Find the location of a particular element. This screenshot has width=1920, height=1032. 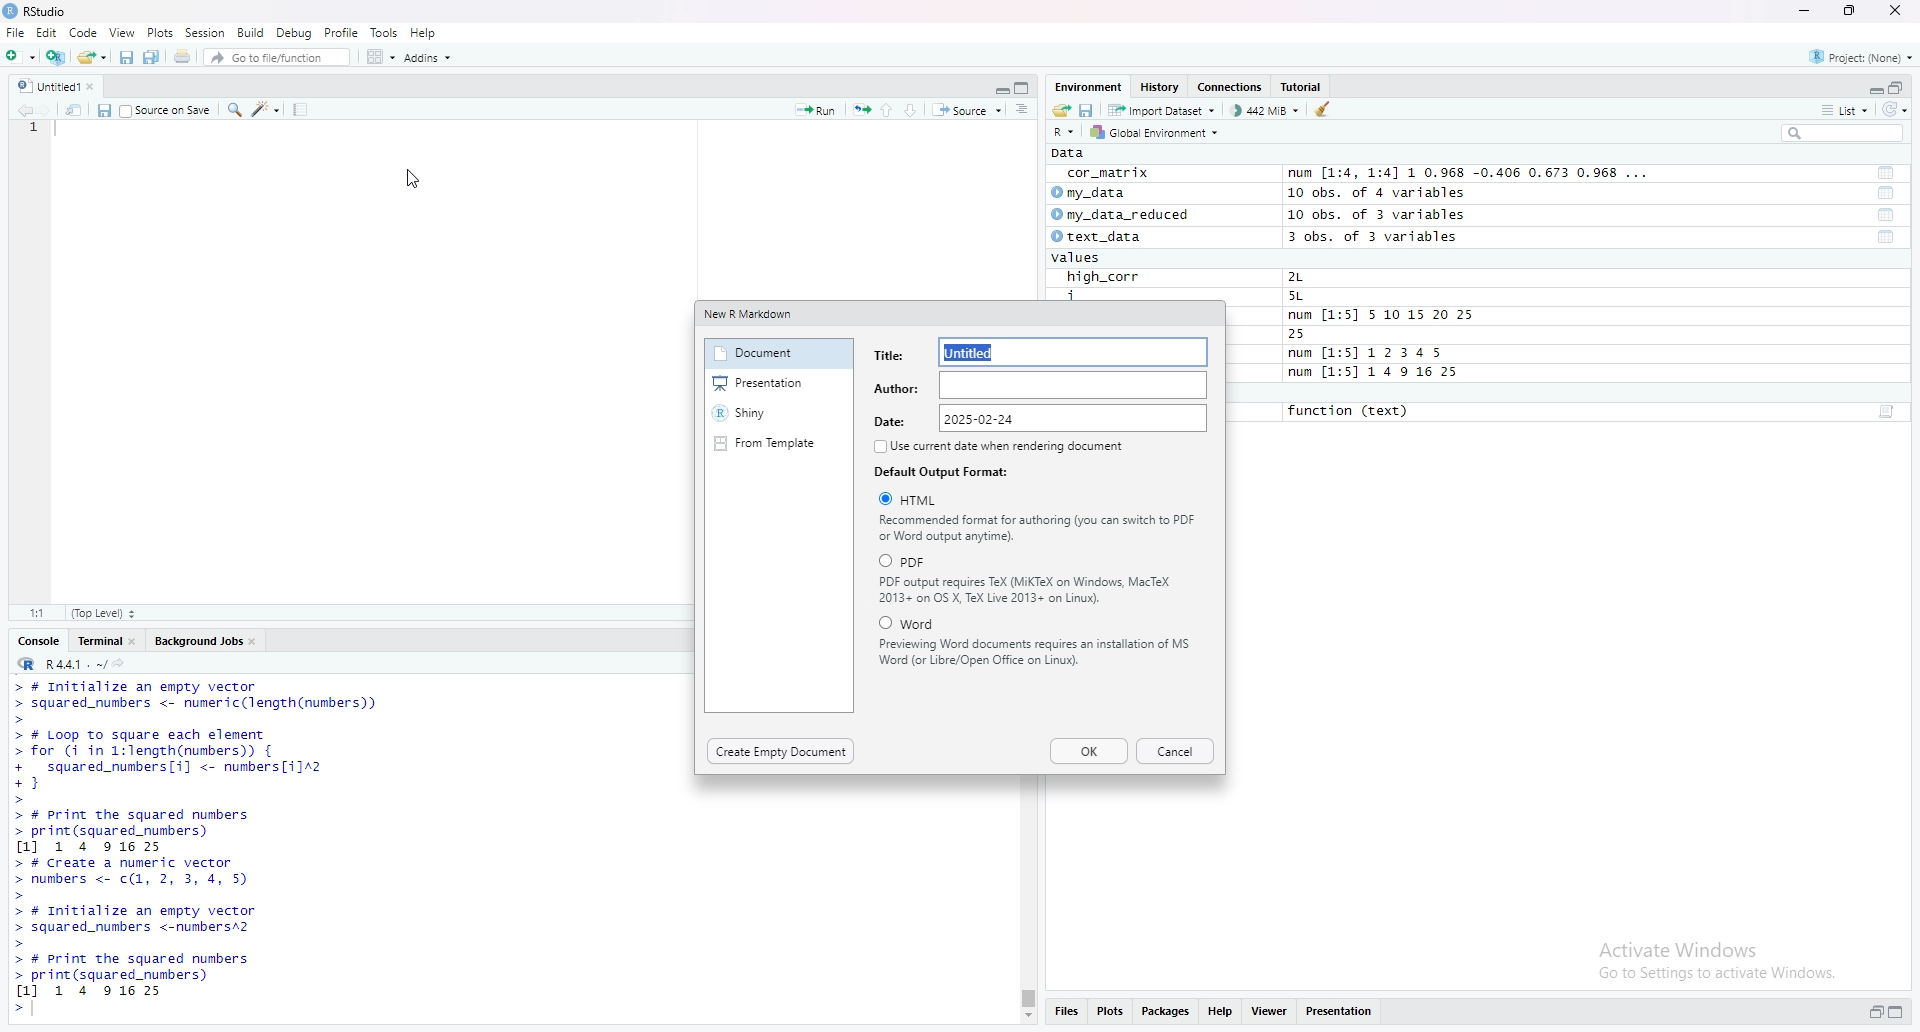

Recommended format for authoring (you can switch to PDF
or Word output anytime). is located at coordinates (1042, 529).